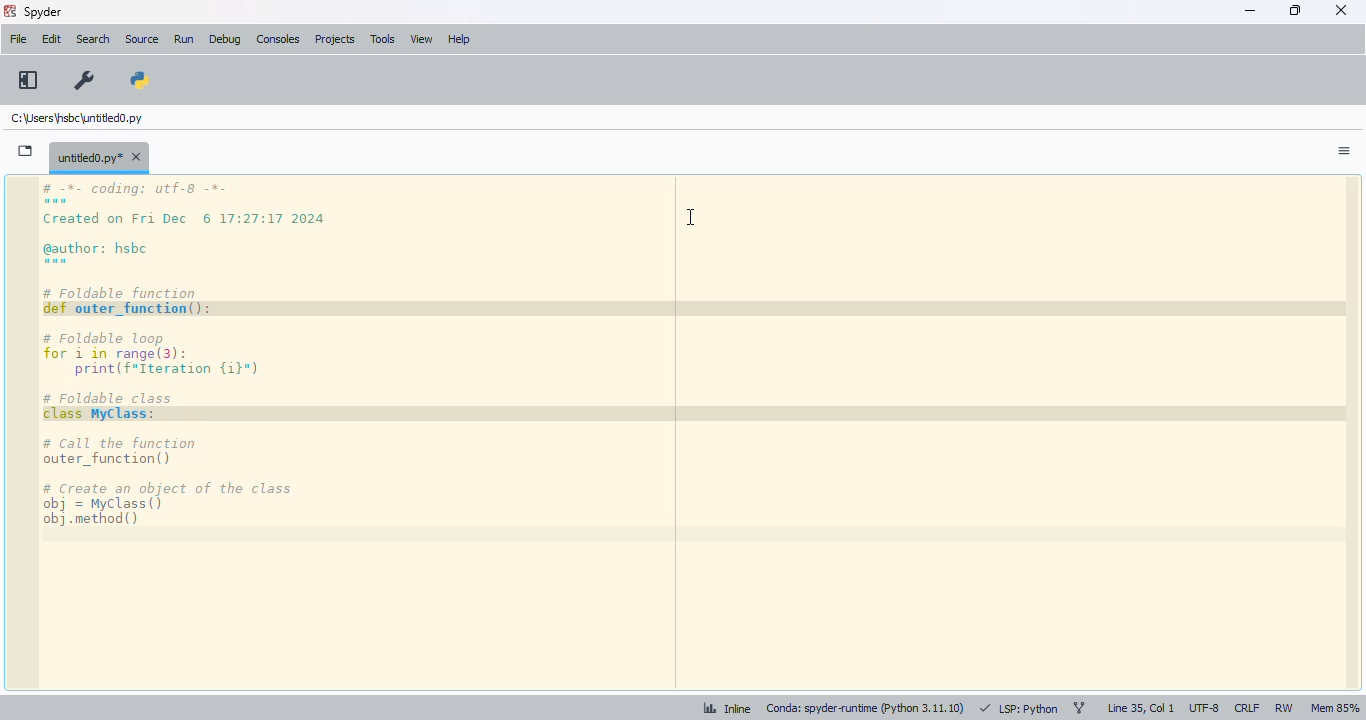  Describe the element at coordinates (26, 151) in the screenshot. I see `browse tabs` at that location.